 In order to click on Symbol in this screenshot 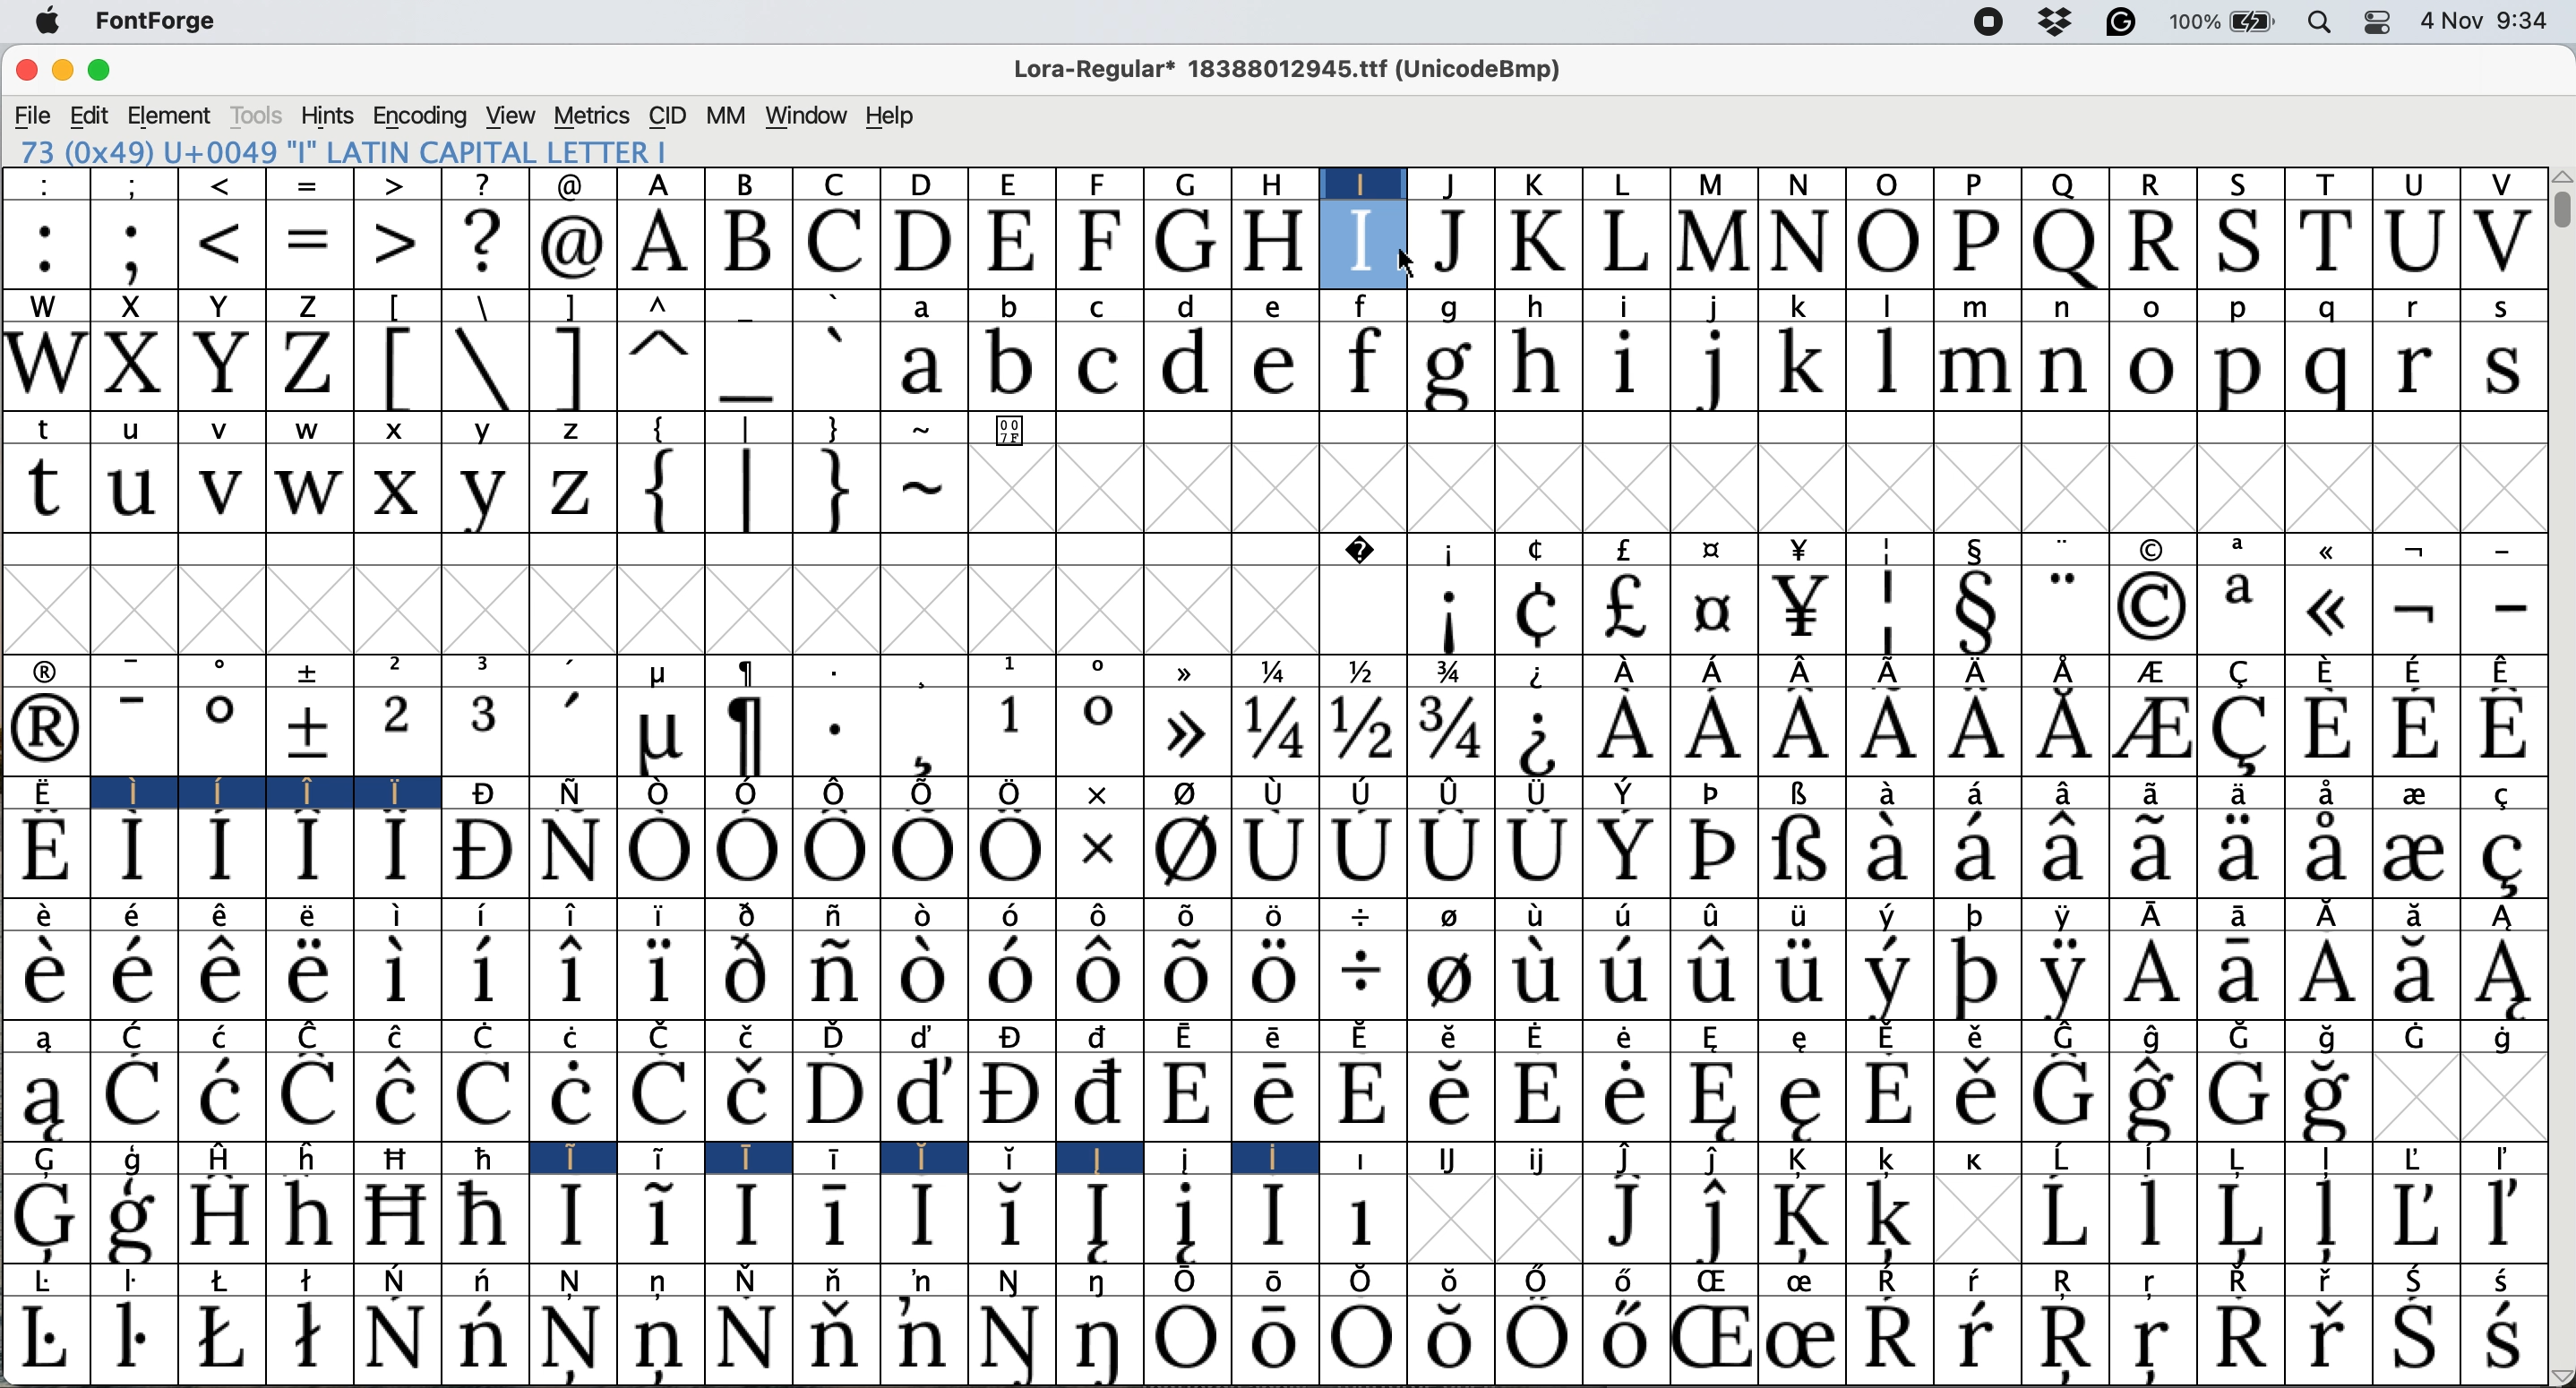, I will do `click(1359, 1096)`.